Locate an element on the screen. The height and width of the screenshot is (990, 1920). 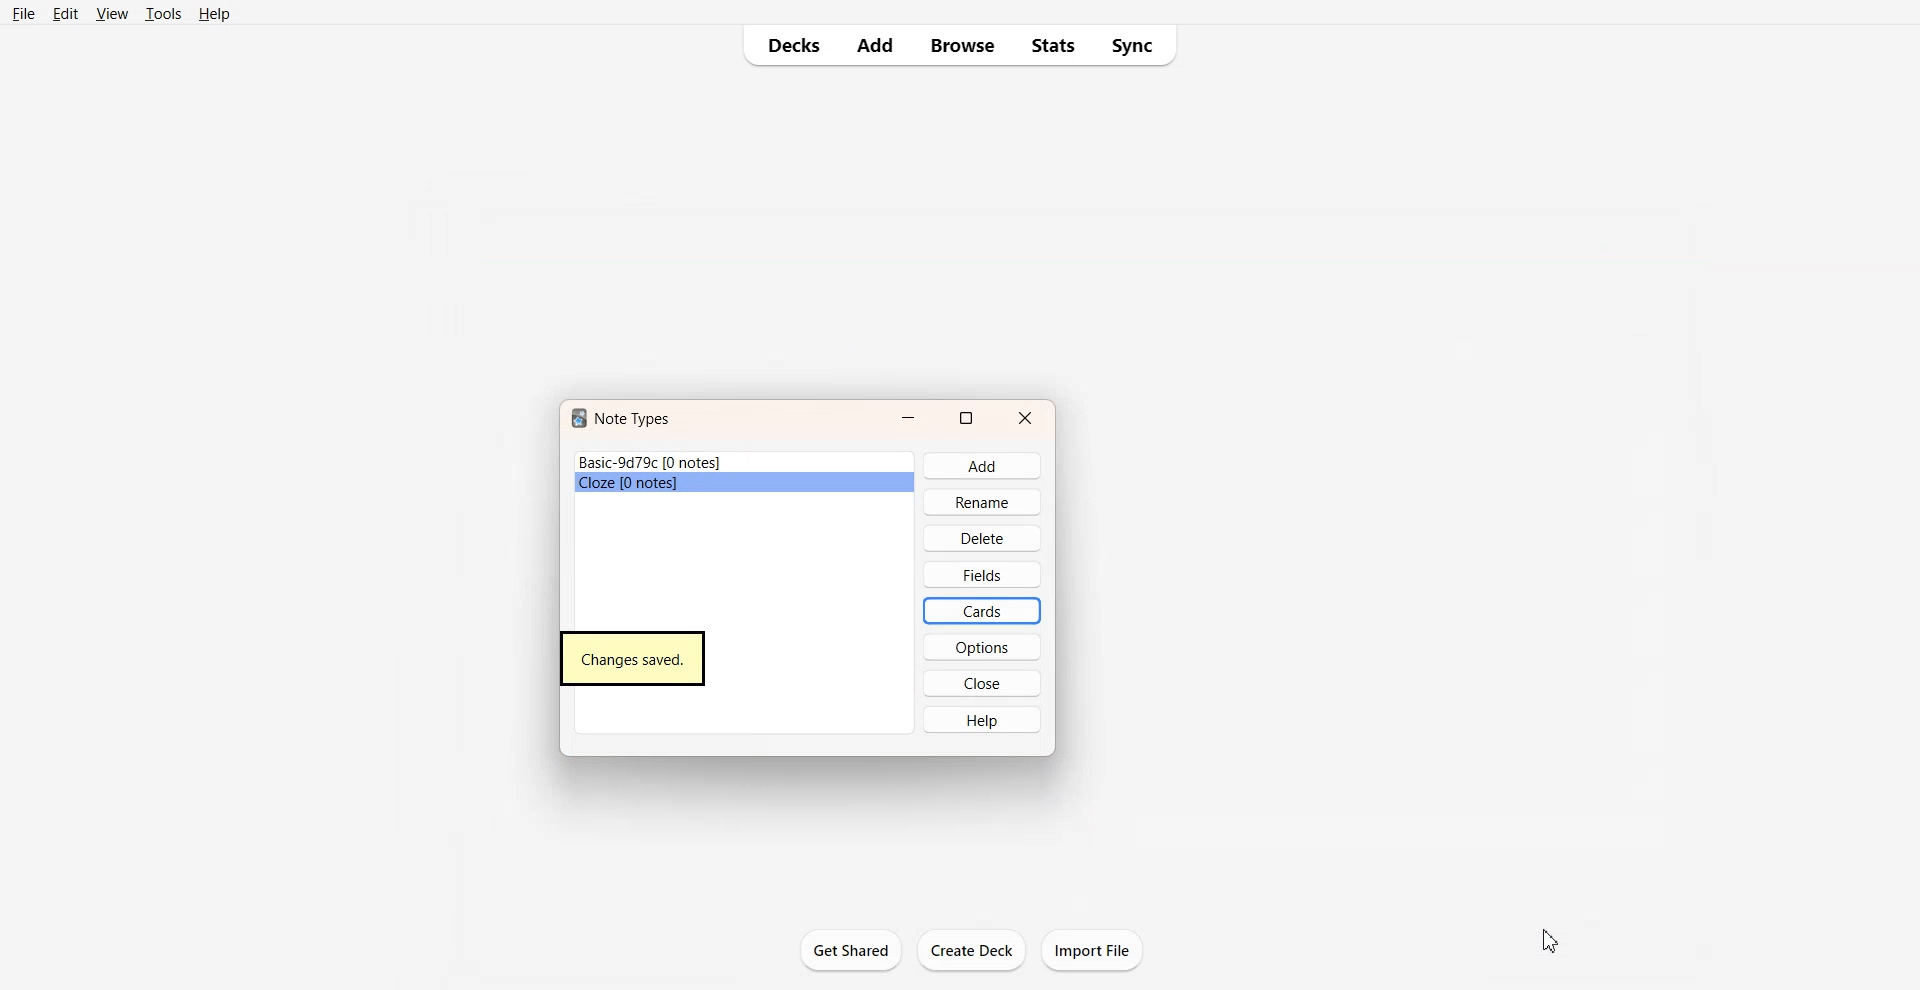
Stats is located at coordinates (1052, 46).